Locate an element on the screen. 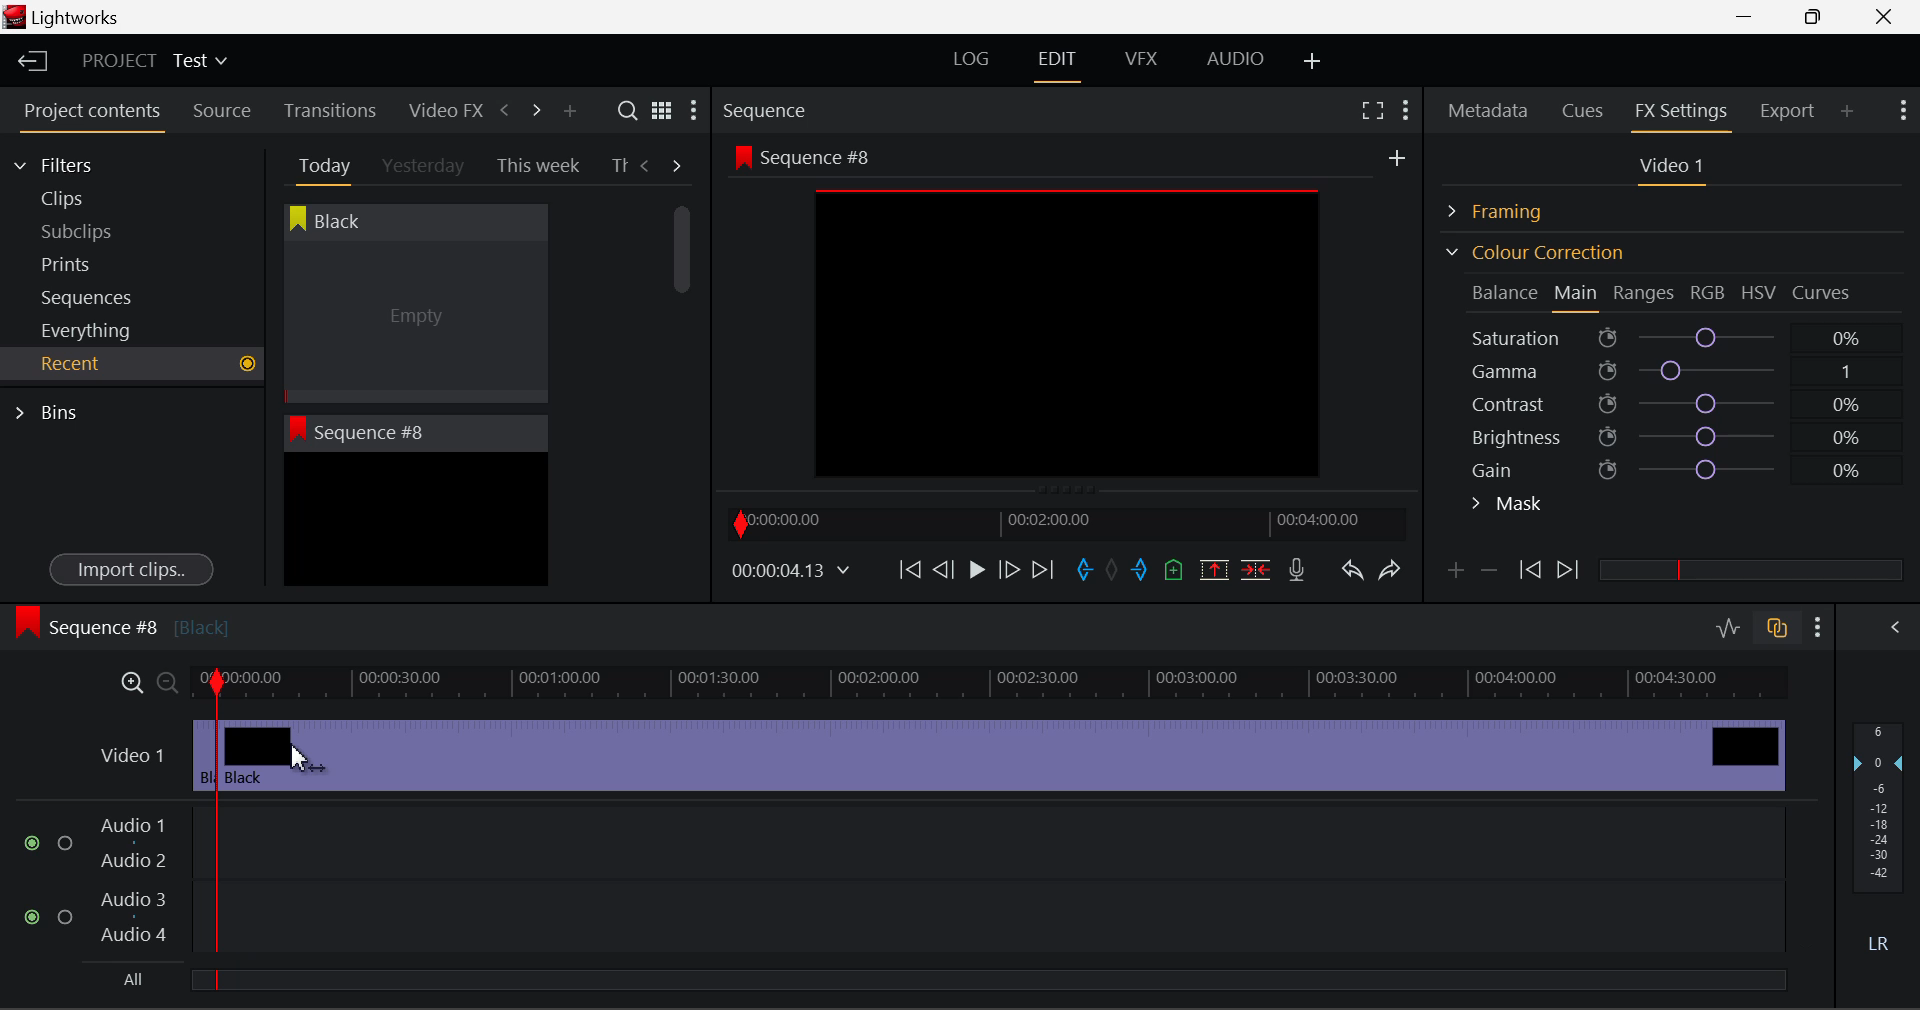  Colour Correction is located at coordinates (1534, 252).